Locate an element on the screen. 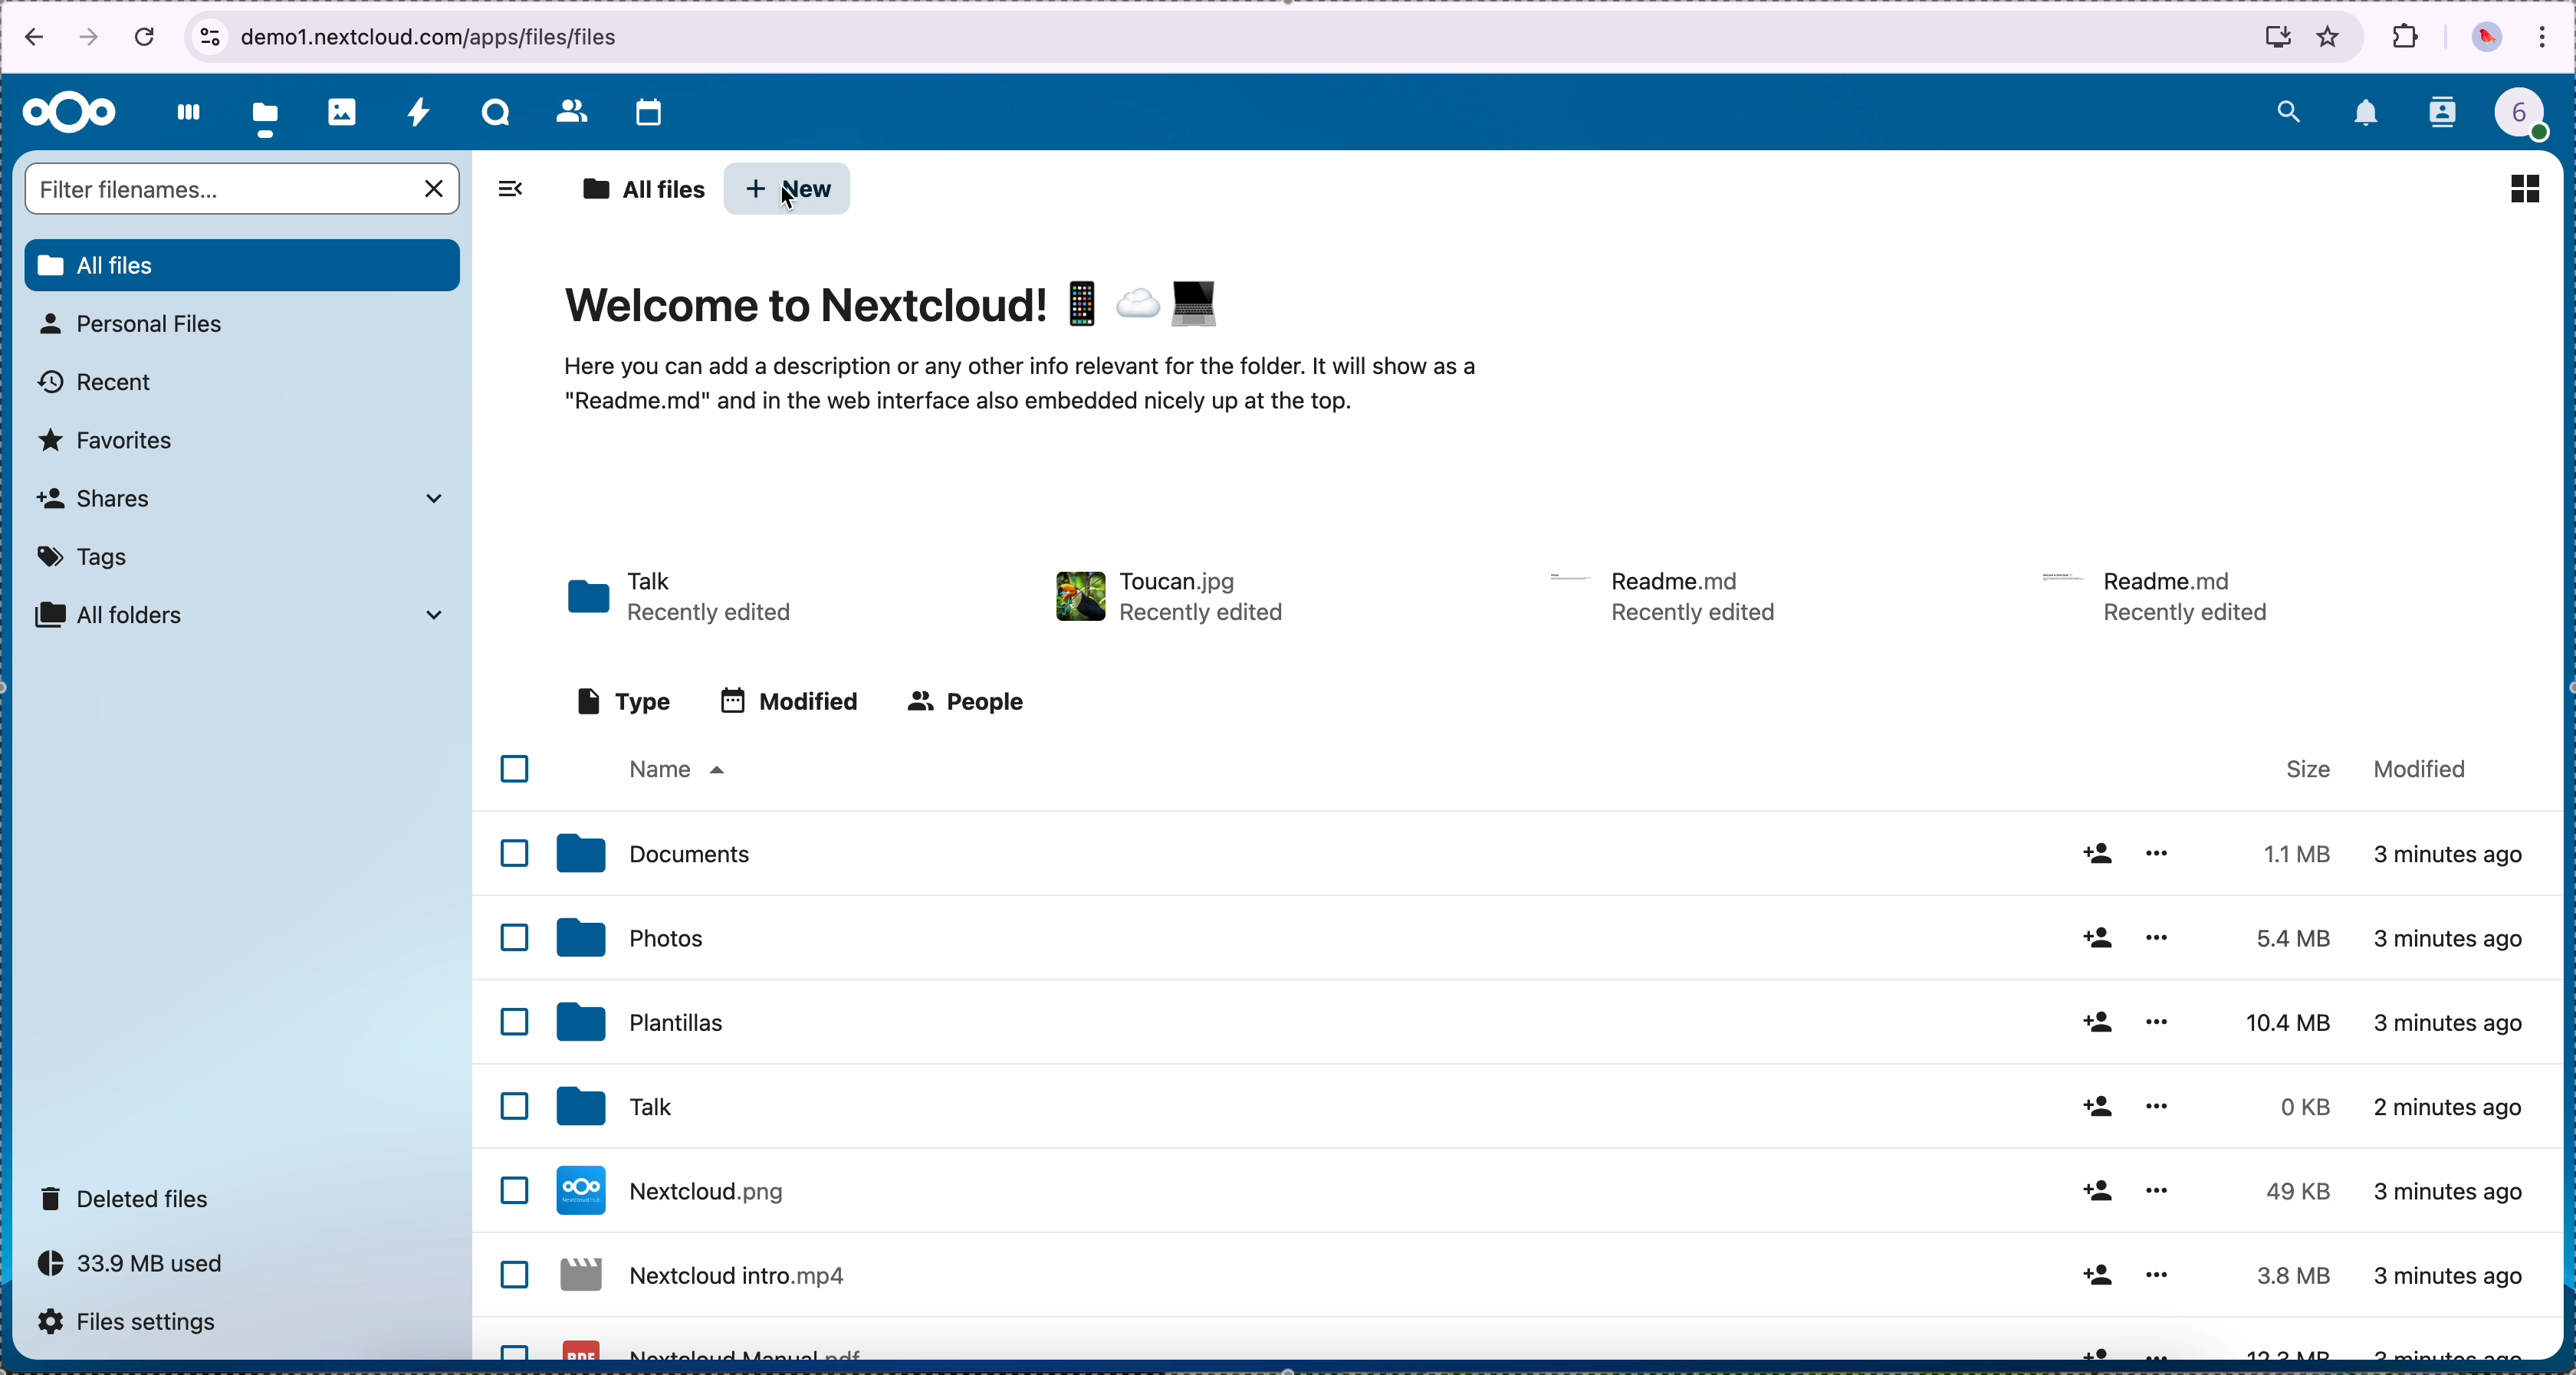 This screenshot has width=2576, height=1375. 5.4 MB is located at coordinates (2278, 939).